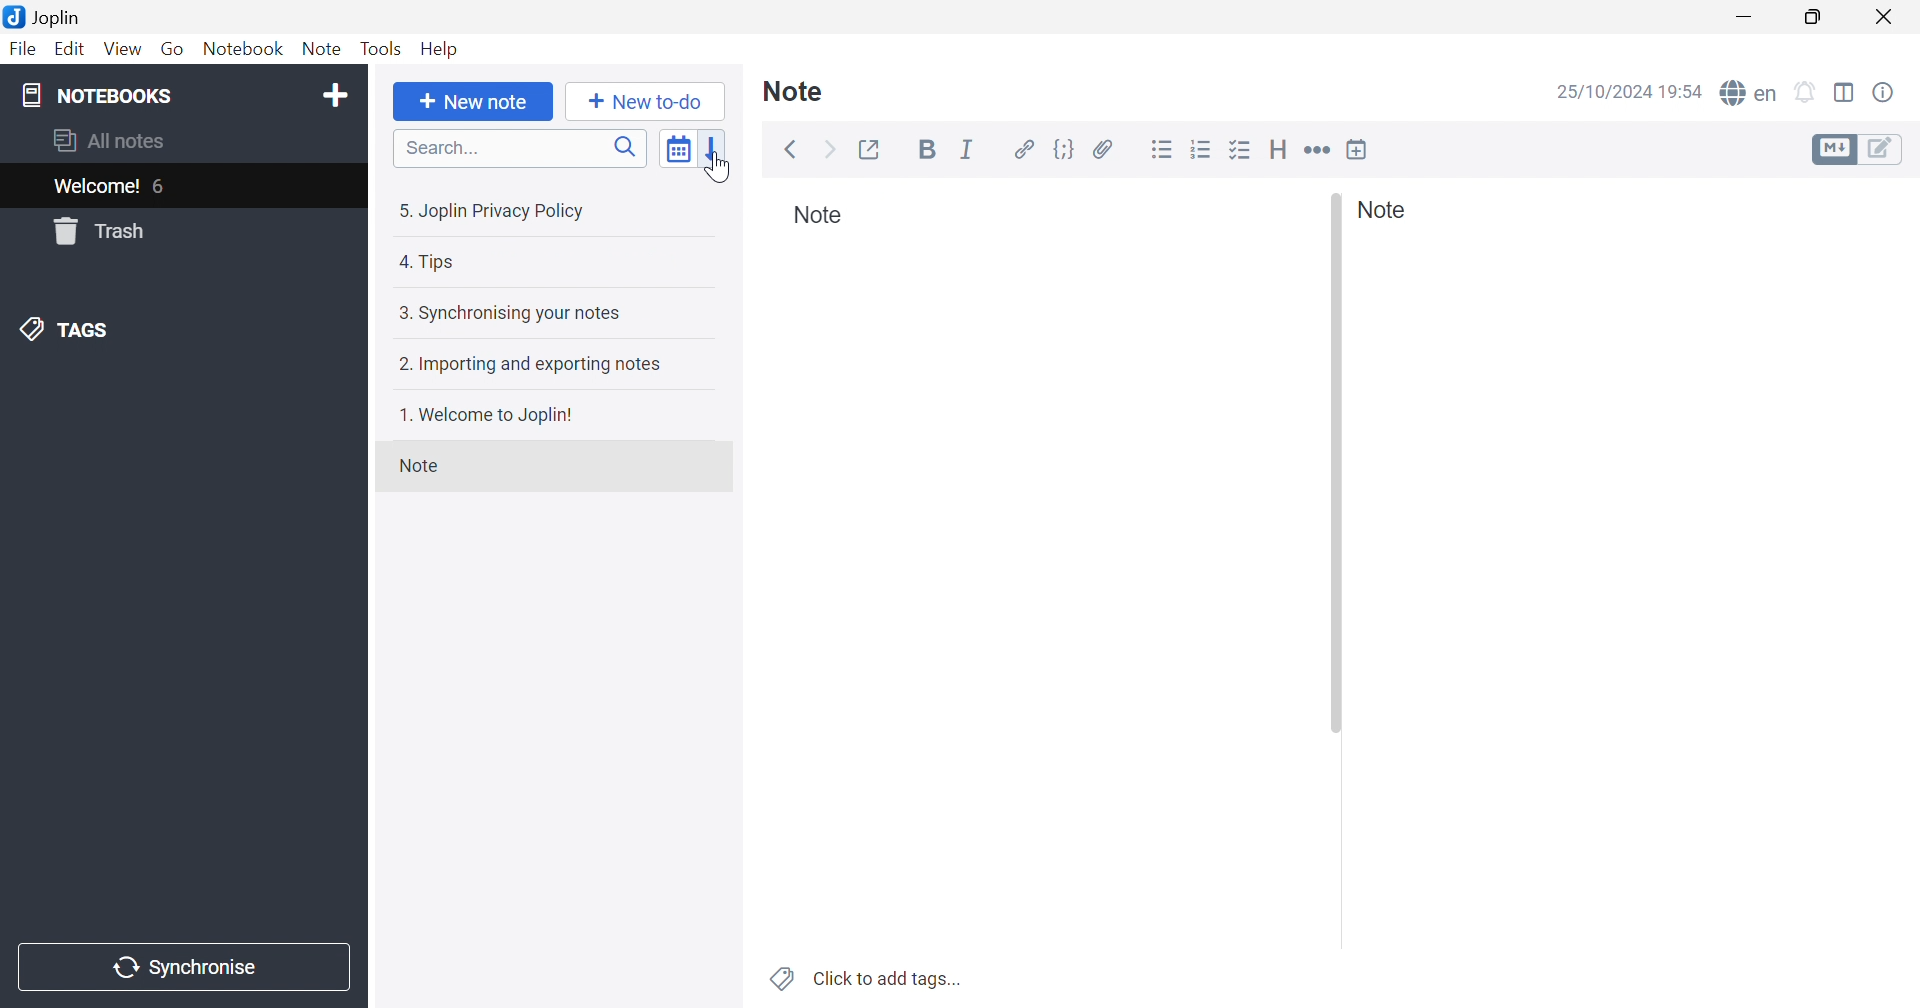 The width and height of the screenshot is (1920, 1008). I want to click on Notebook, so click(244, 50).